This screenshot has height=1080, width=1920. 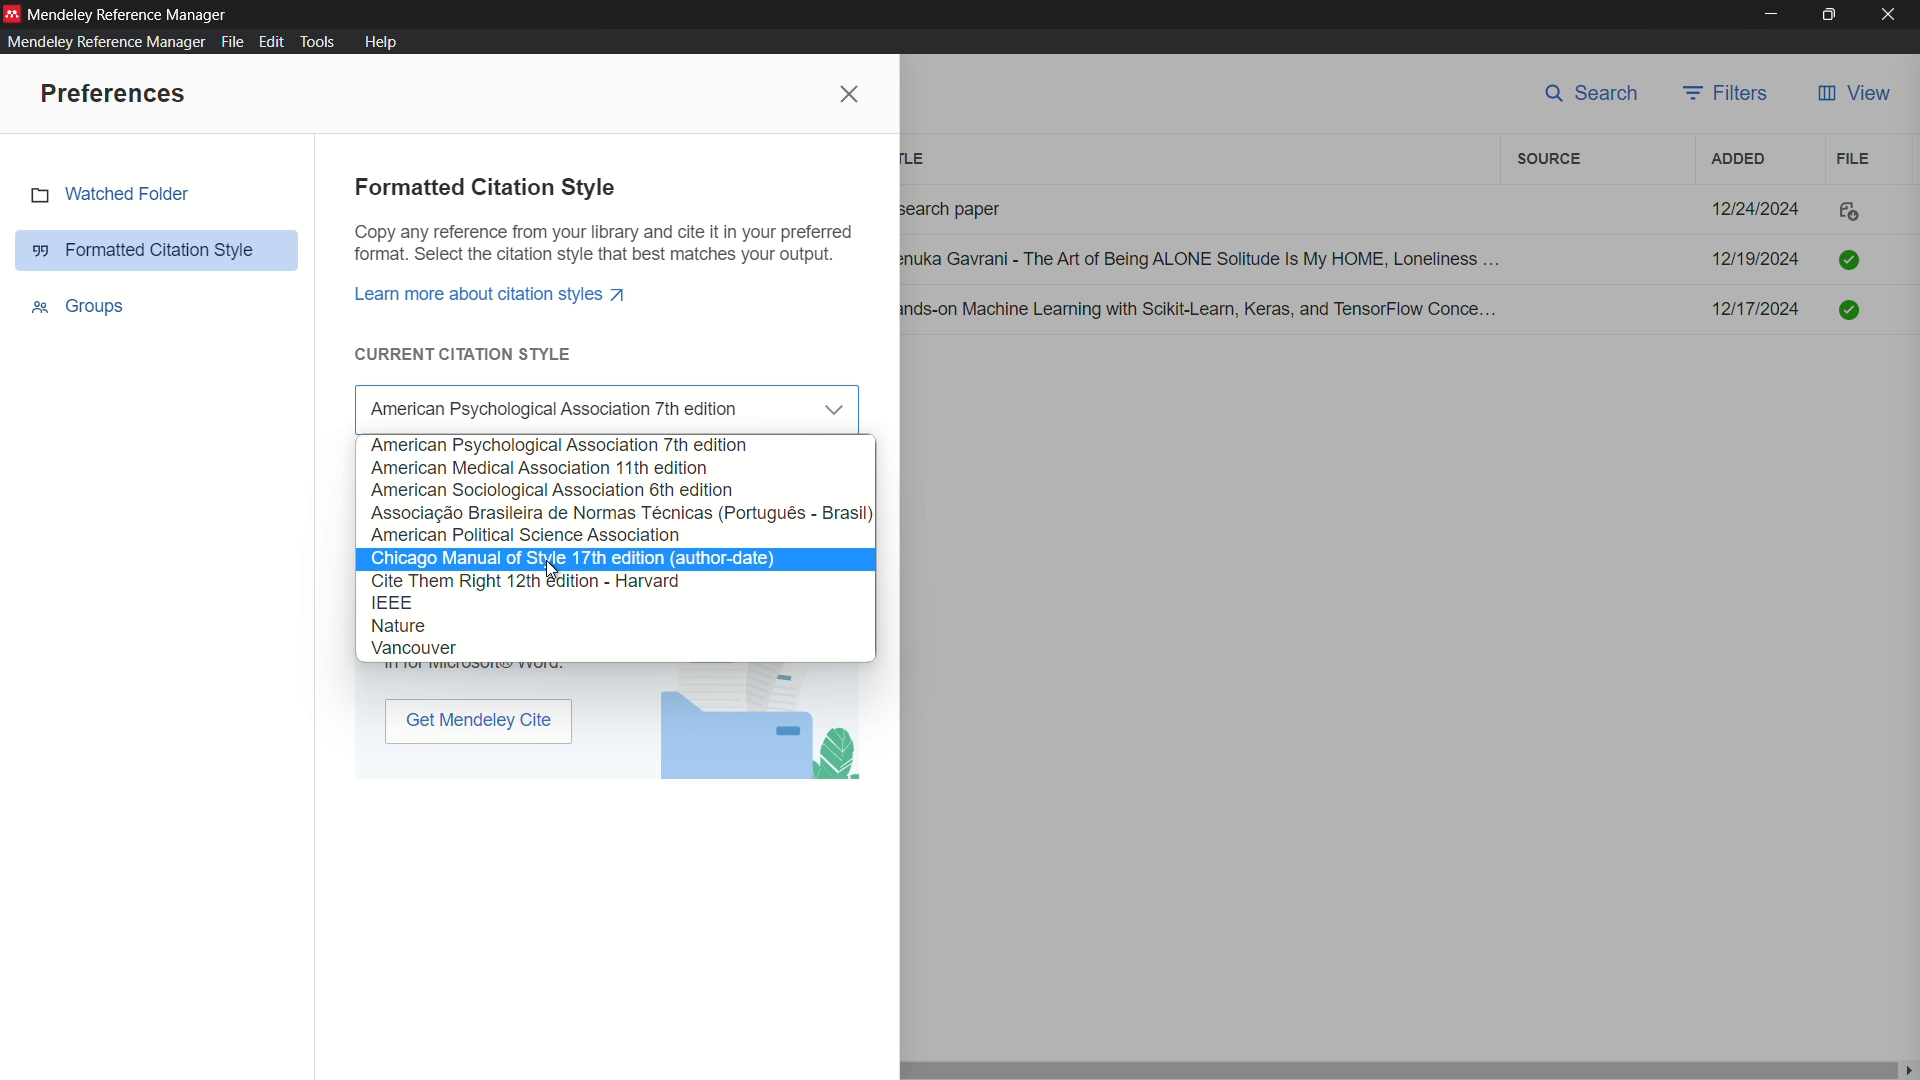 What do you see at coordinates (1735, 158) in the screenshot?
I see `added` at bounding box center [1735, 158].